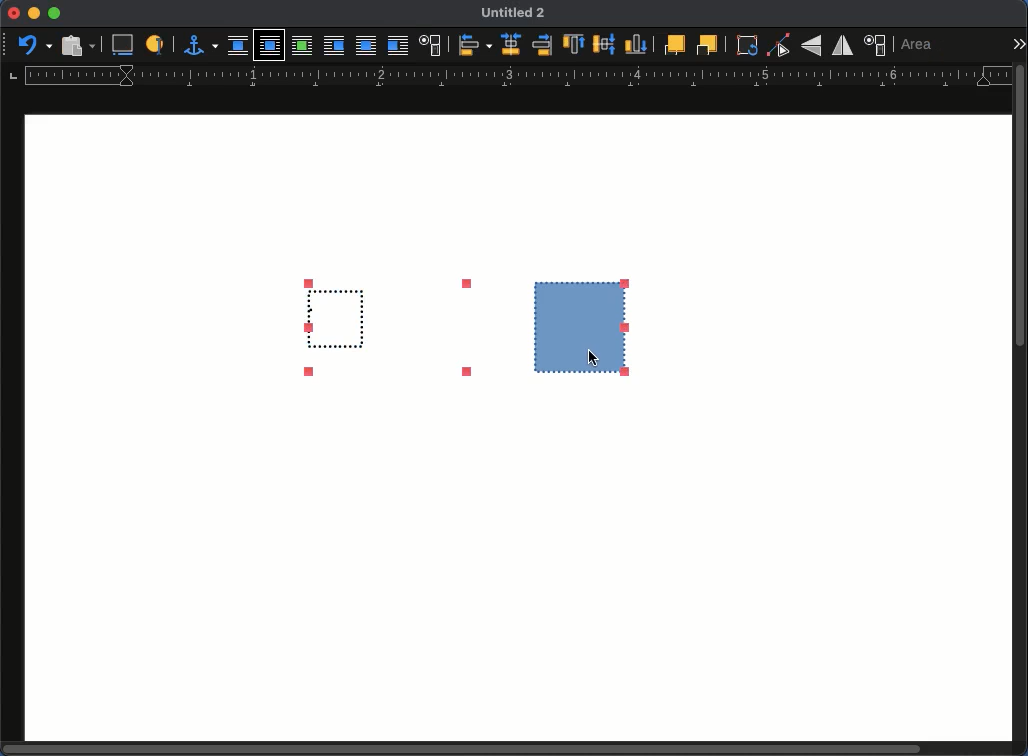  Describe the element at coordinates (745, 46) in the screenshot. I see `rotate` at that location.